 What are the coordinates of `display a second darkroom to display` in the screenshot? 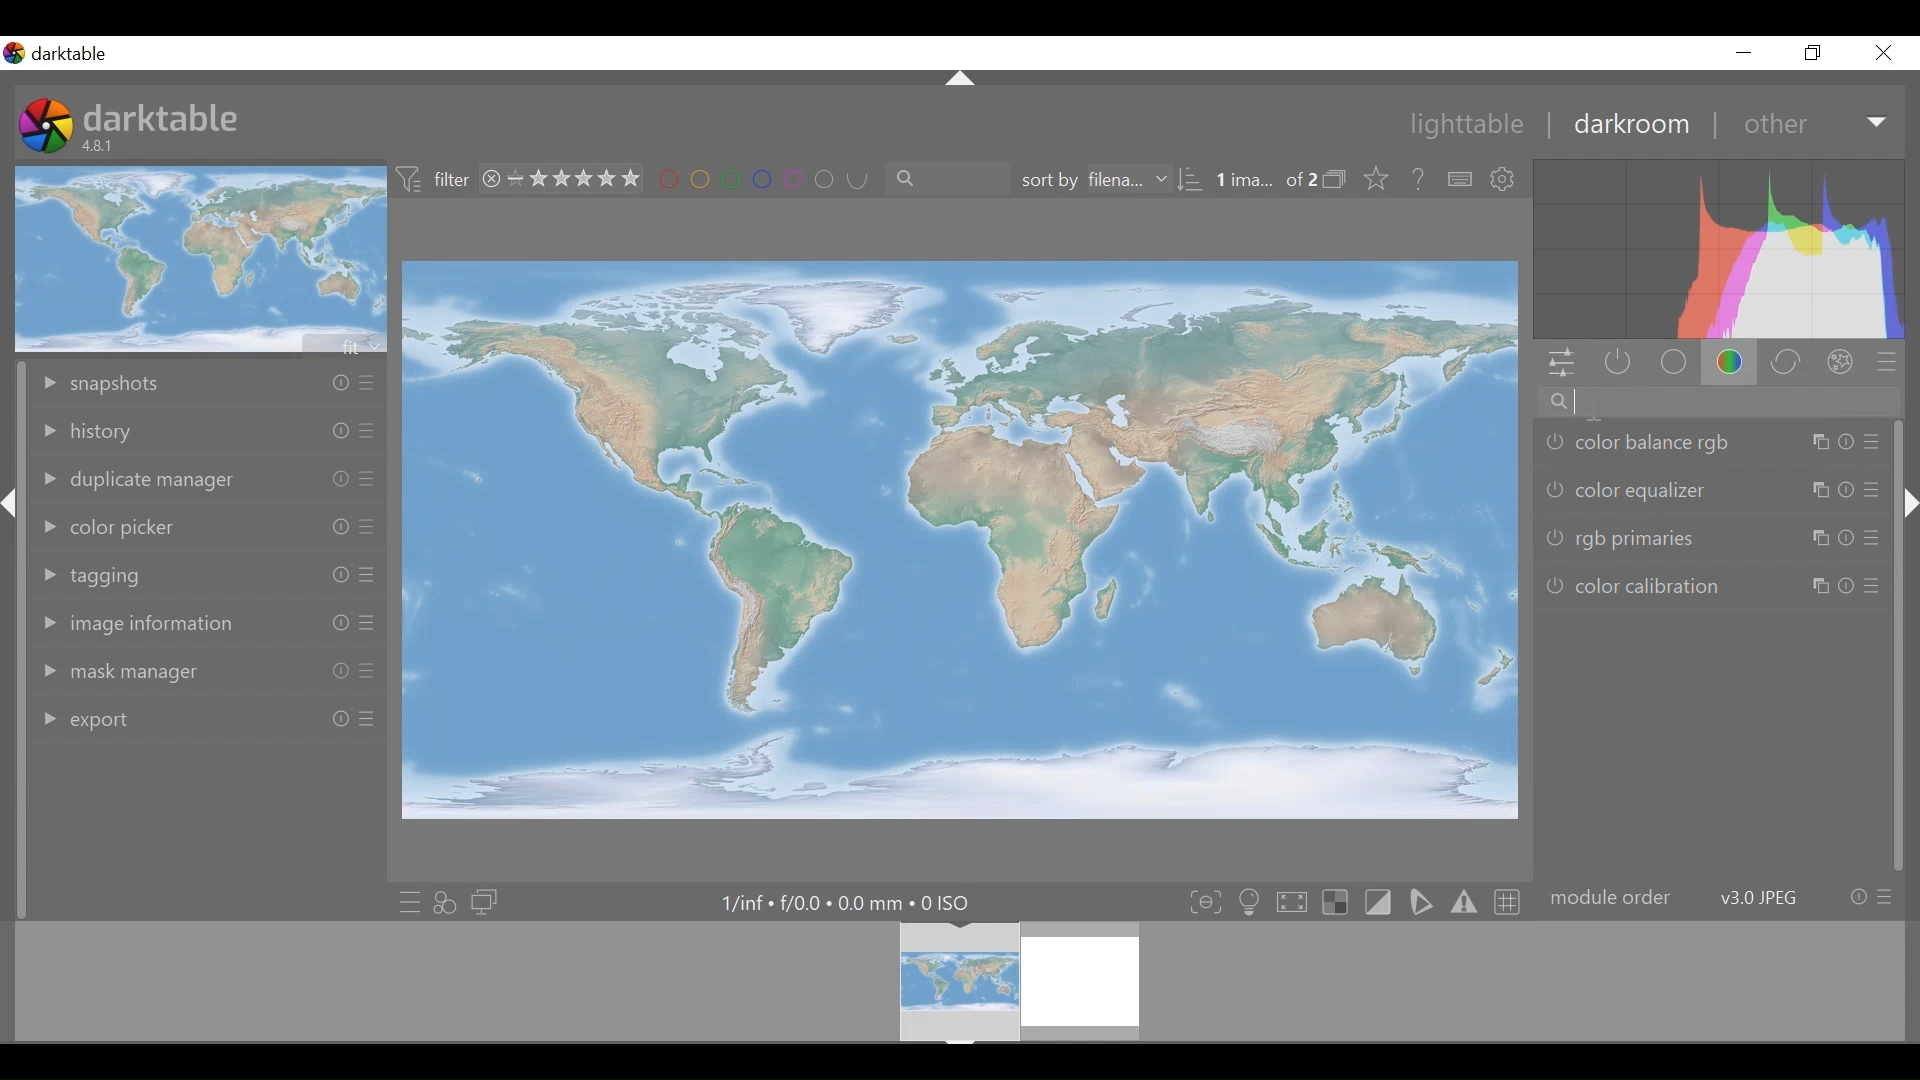 It's located at (487, 901).